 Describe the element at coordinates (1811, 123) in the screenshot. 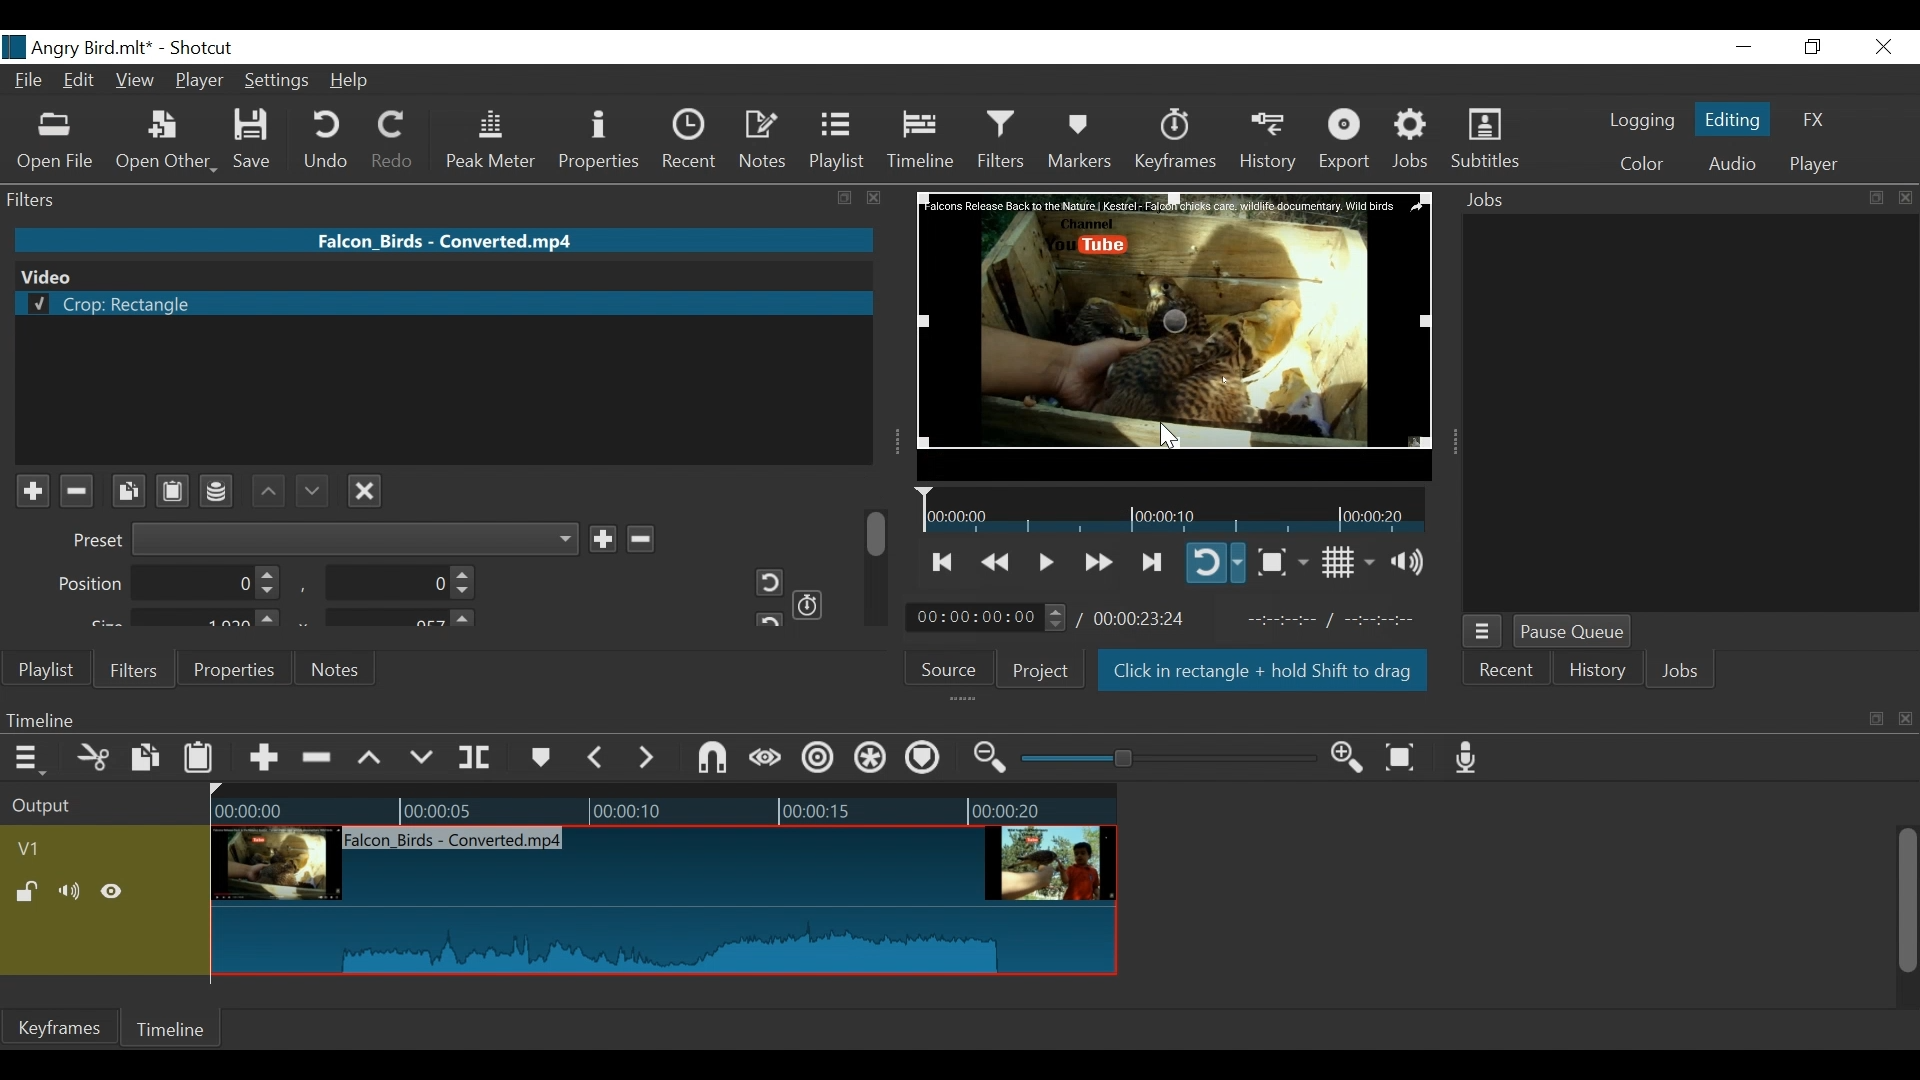

I see `FX` at that location.